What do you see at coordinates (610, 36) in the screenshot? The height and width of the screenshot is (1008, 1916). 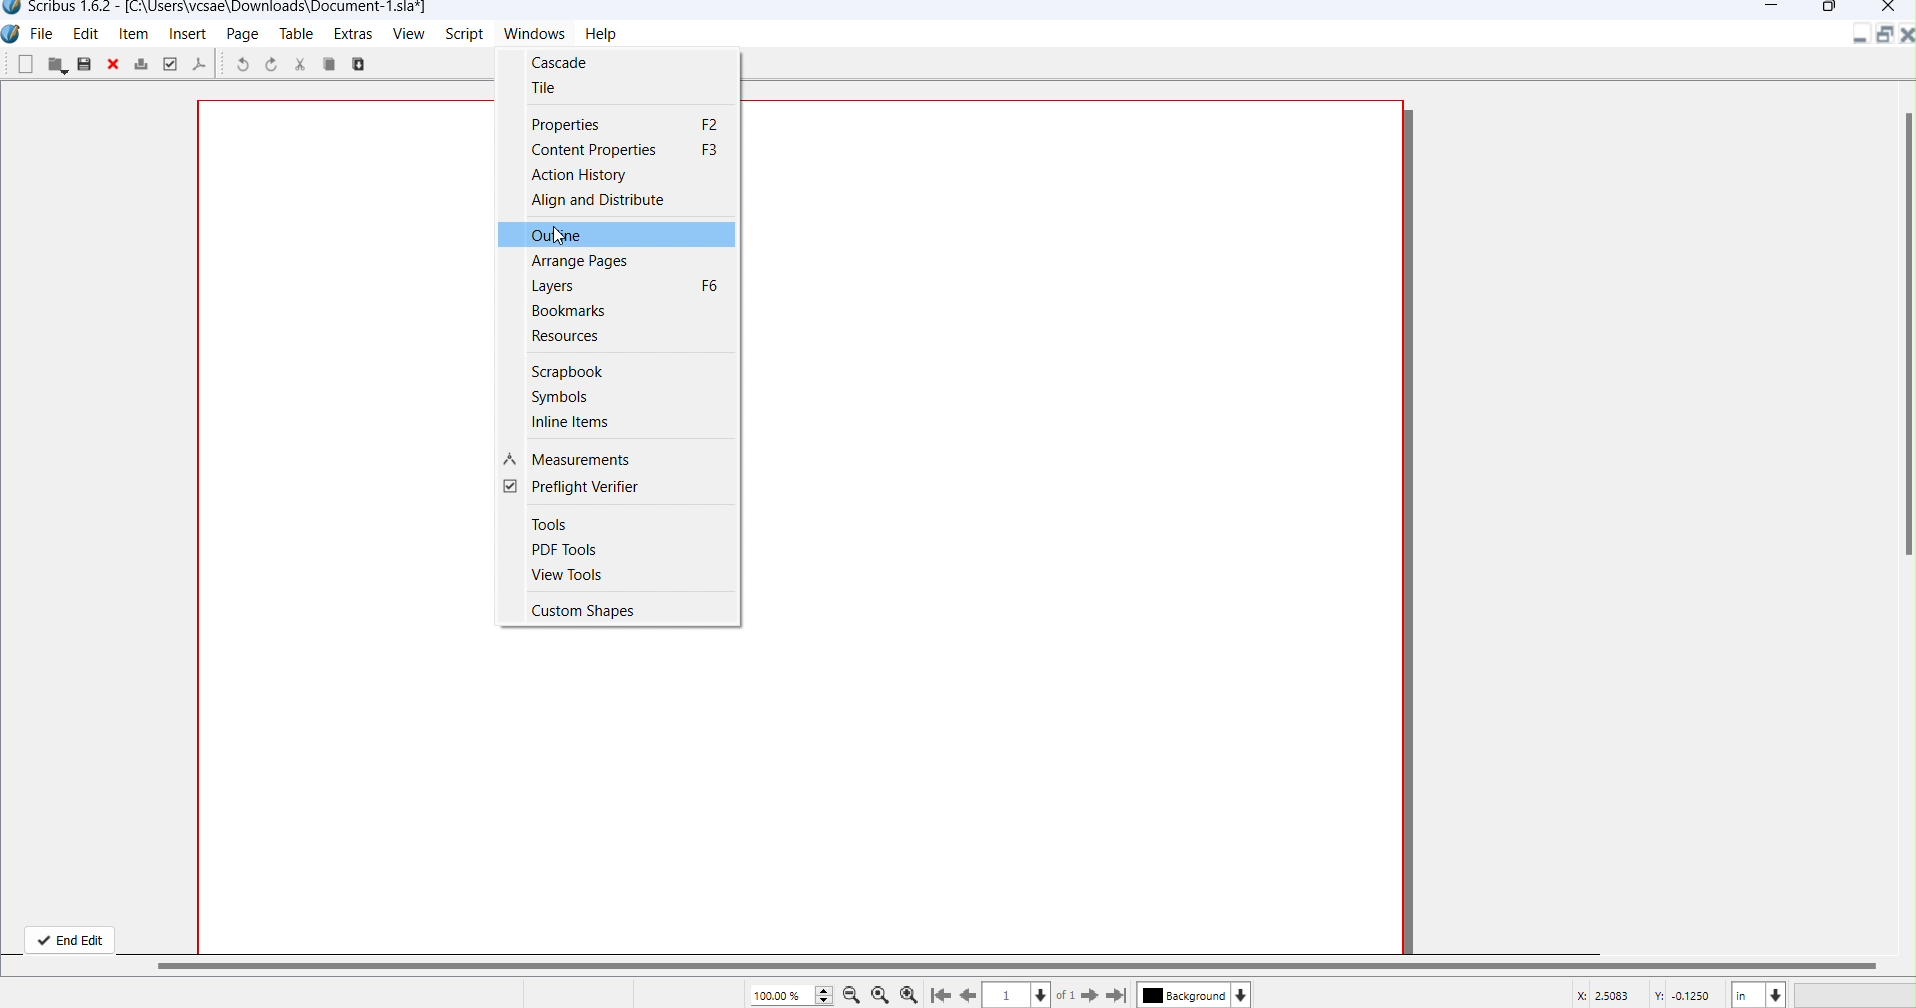 I see `help` at bounding box center [610, 36].